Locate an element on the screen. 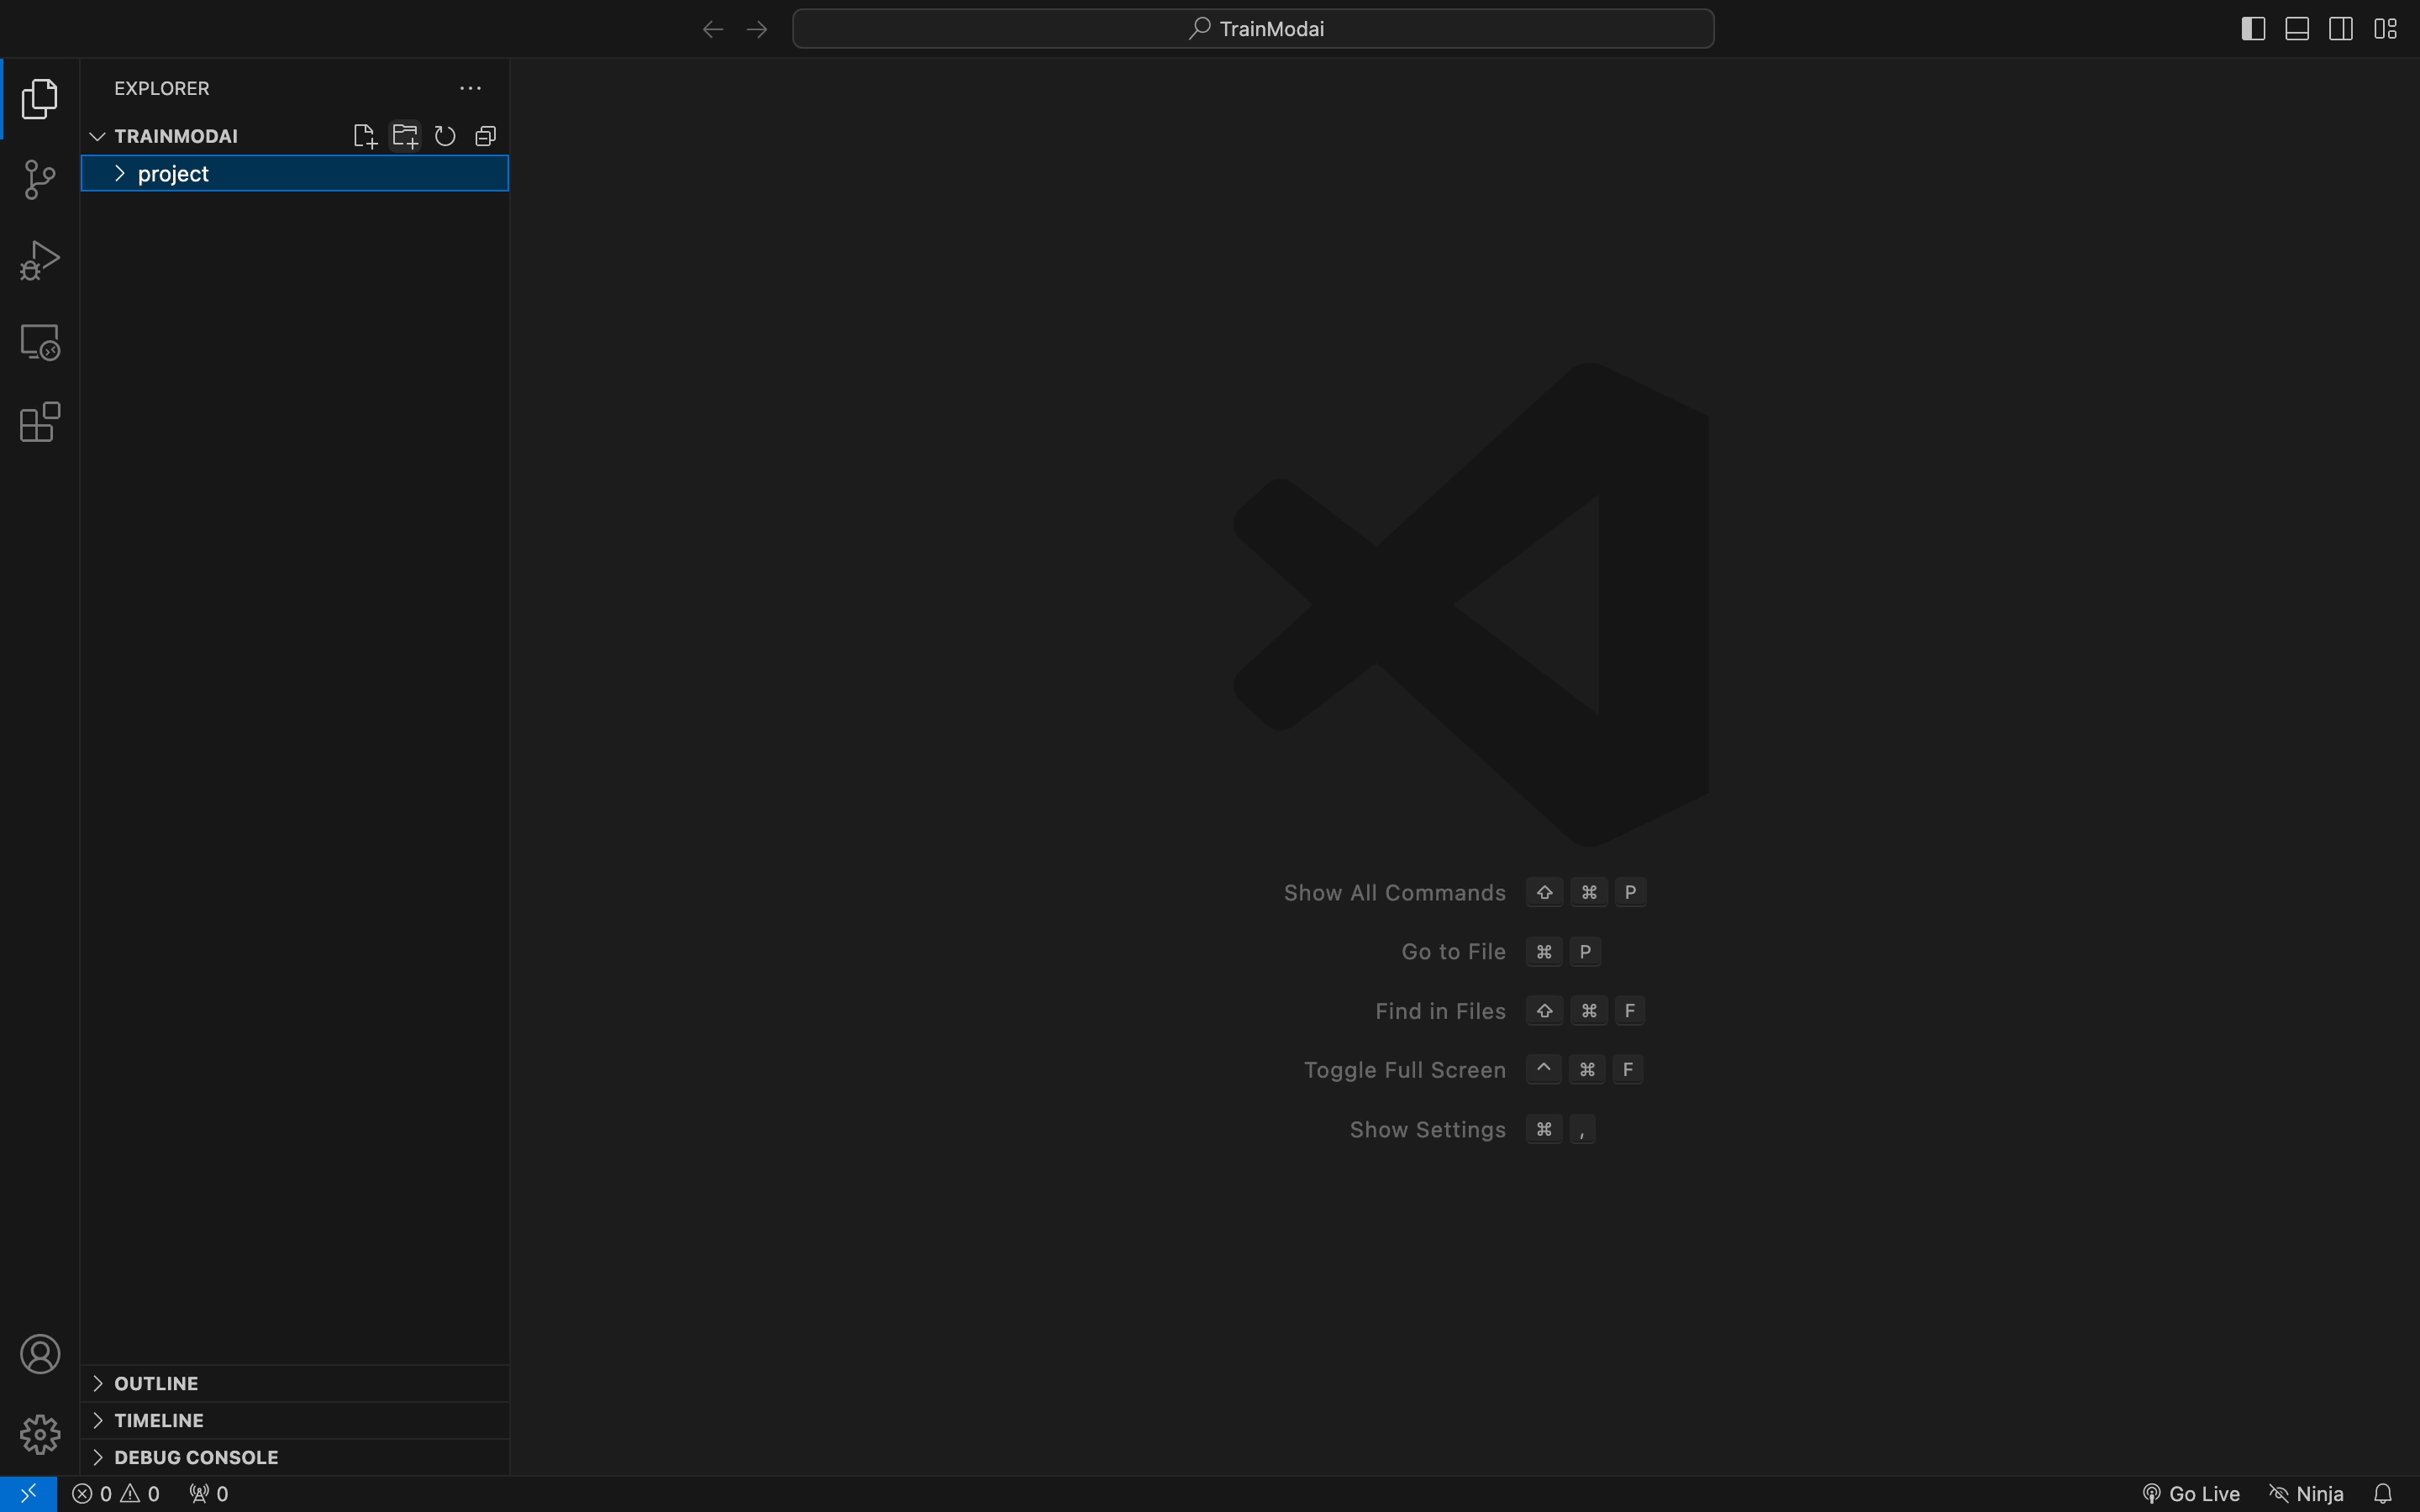 The width and height of the screenshot is (2420, 1512). folder is located at coordinates (295, 175).